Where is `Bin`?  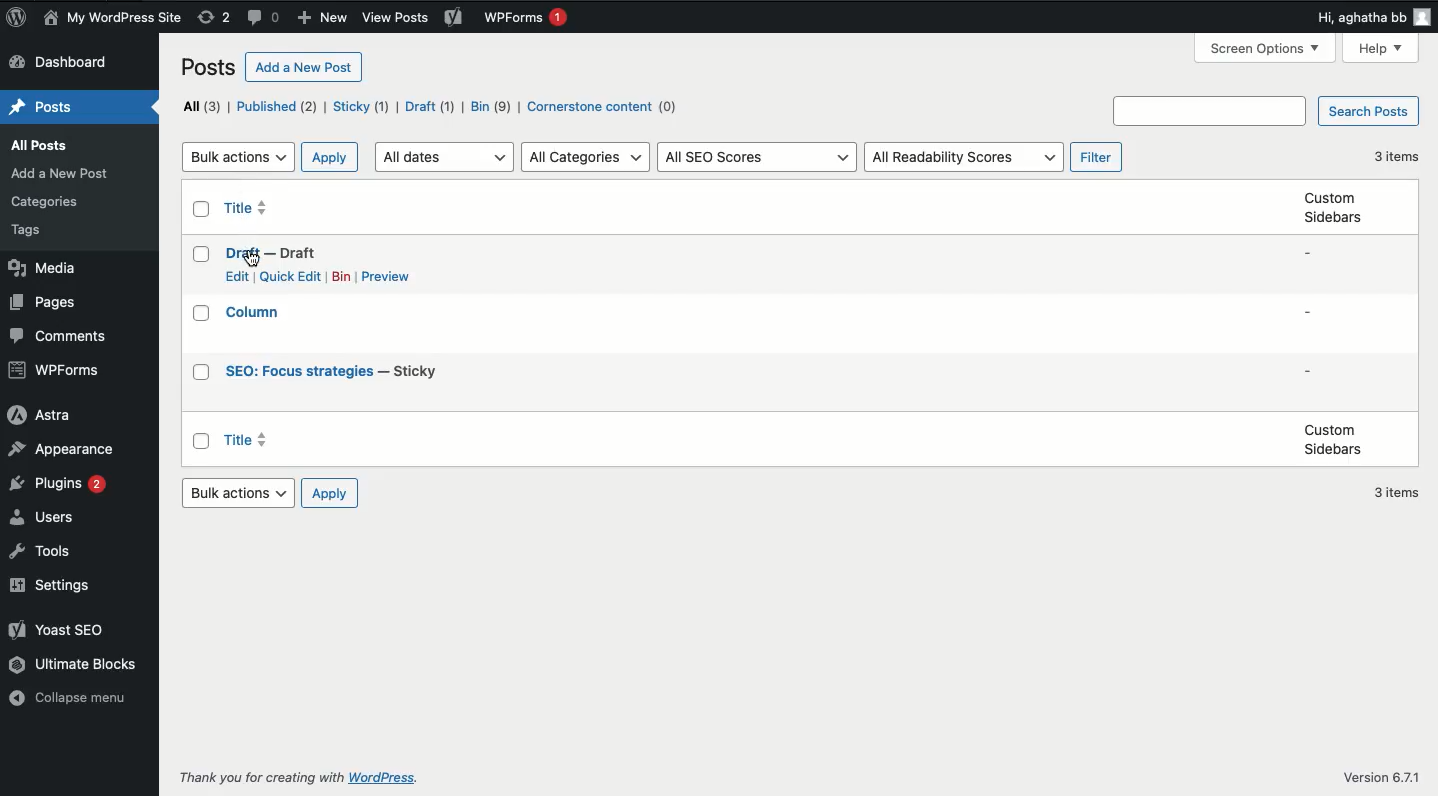 Bin is located at coordinates (342, 277).